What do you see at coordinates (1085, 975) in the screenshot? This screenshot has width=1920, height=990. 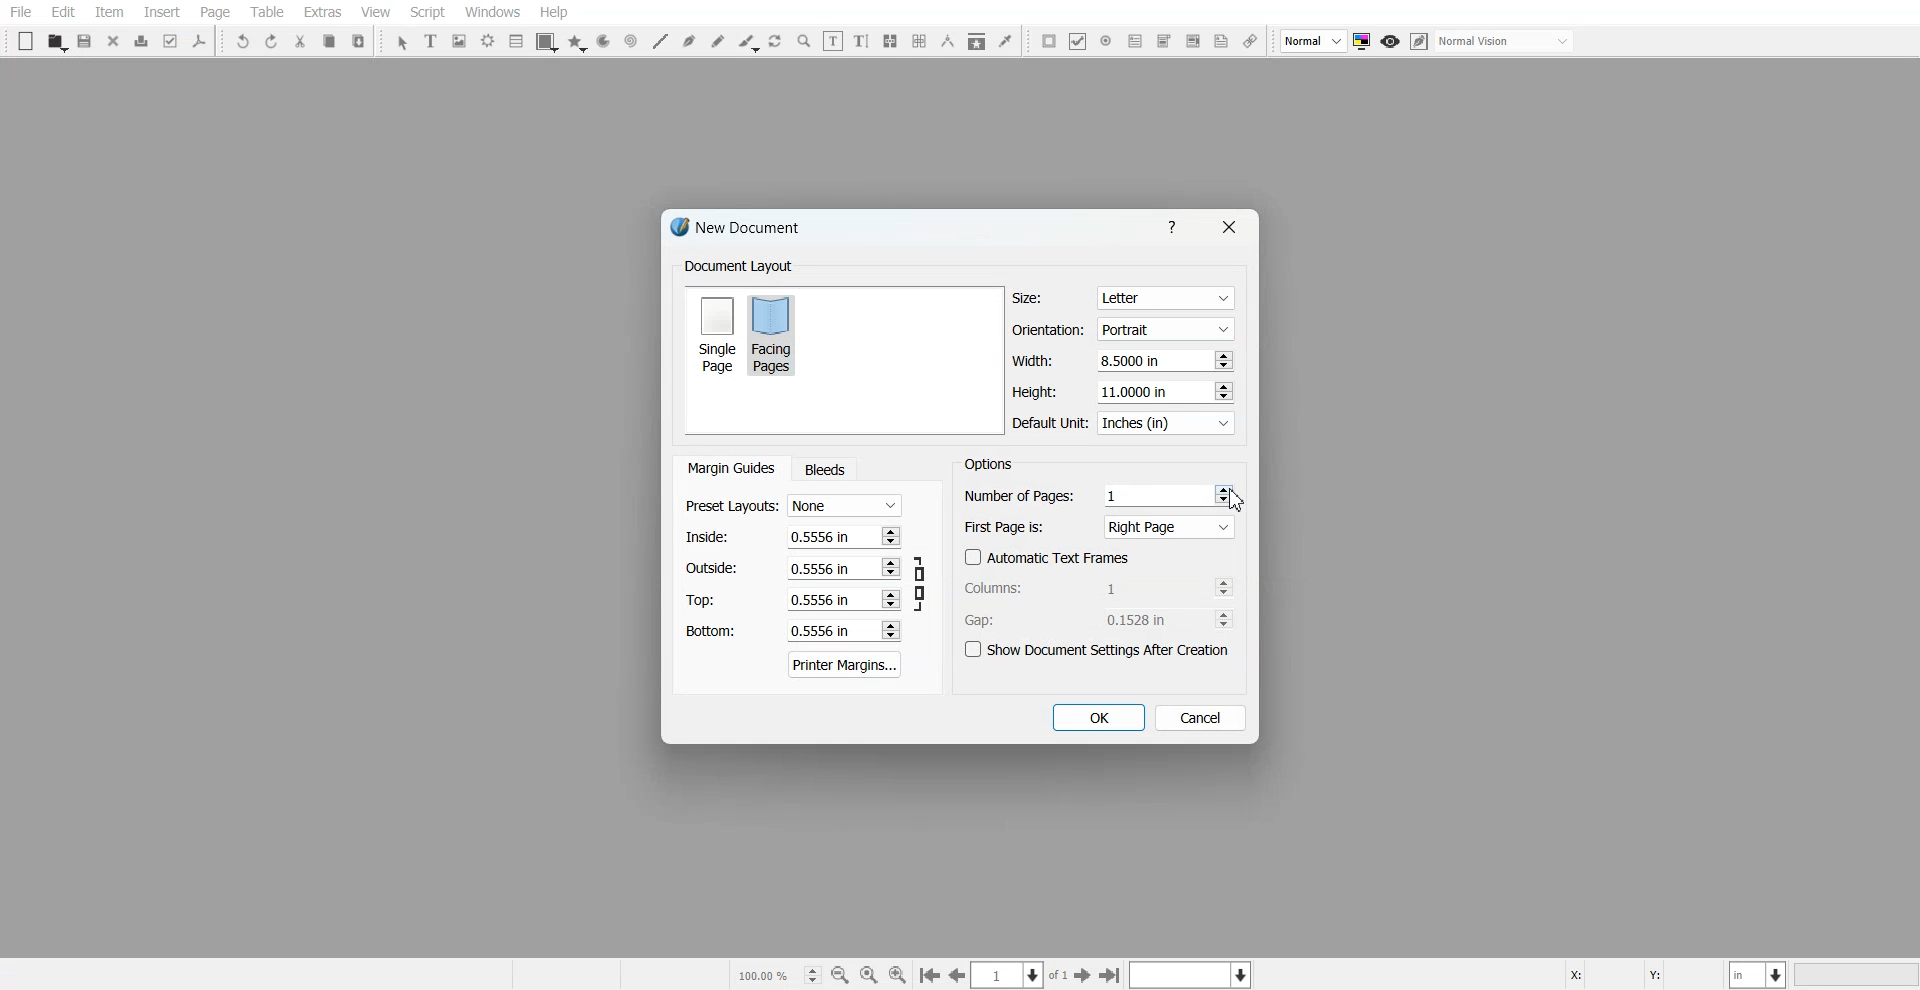 I see `Go to the First page` at bounding box center [1085, 975].